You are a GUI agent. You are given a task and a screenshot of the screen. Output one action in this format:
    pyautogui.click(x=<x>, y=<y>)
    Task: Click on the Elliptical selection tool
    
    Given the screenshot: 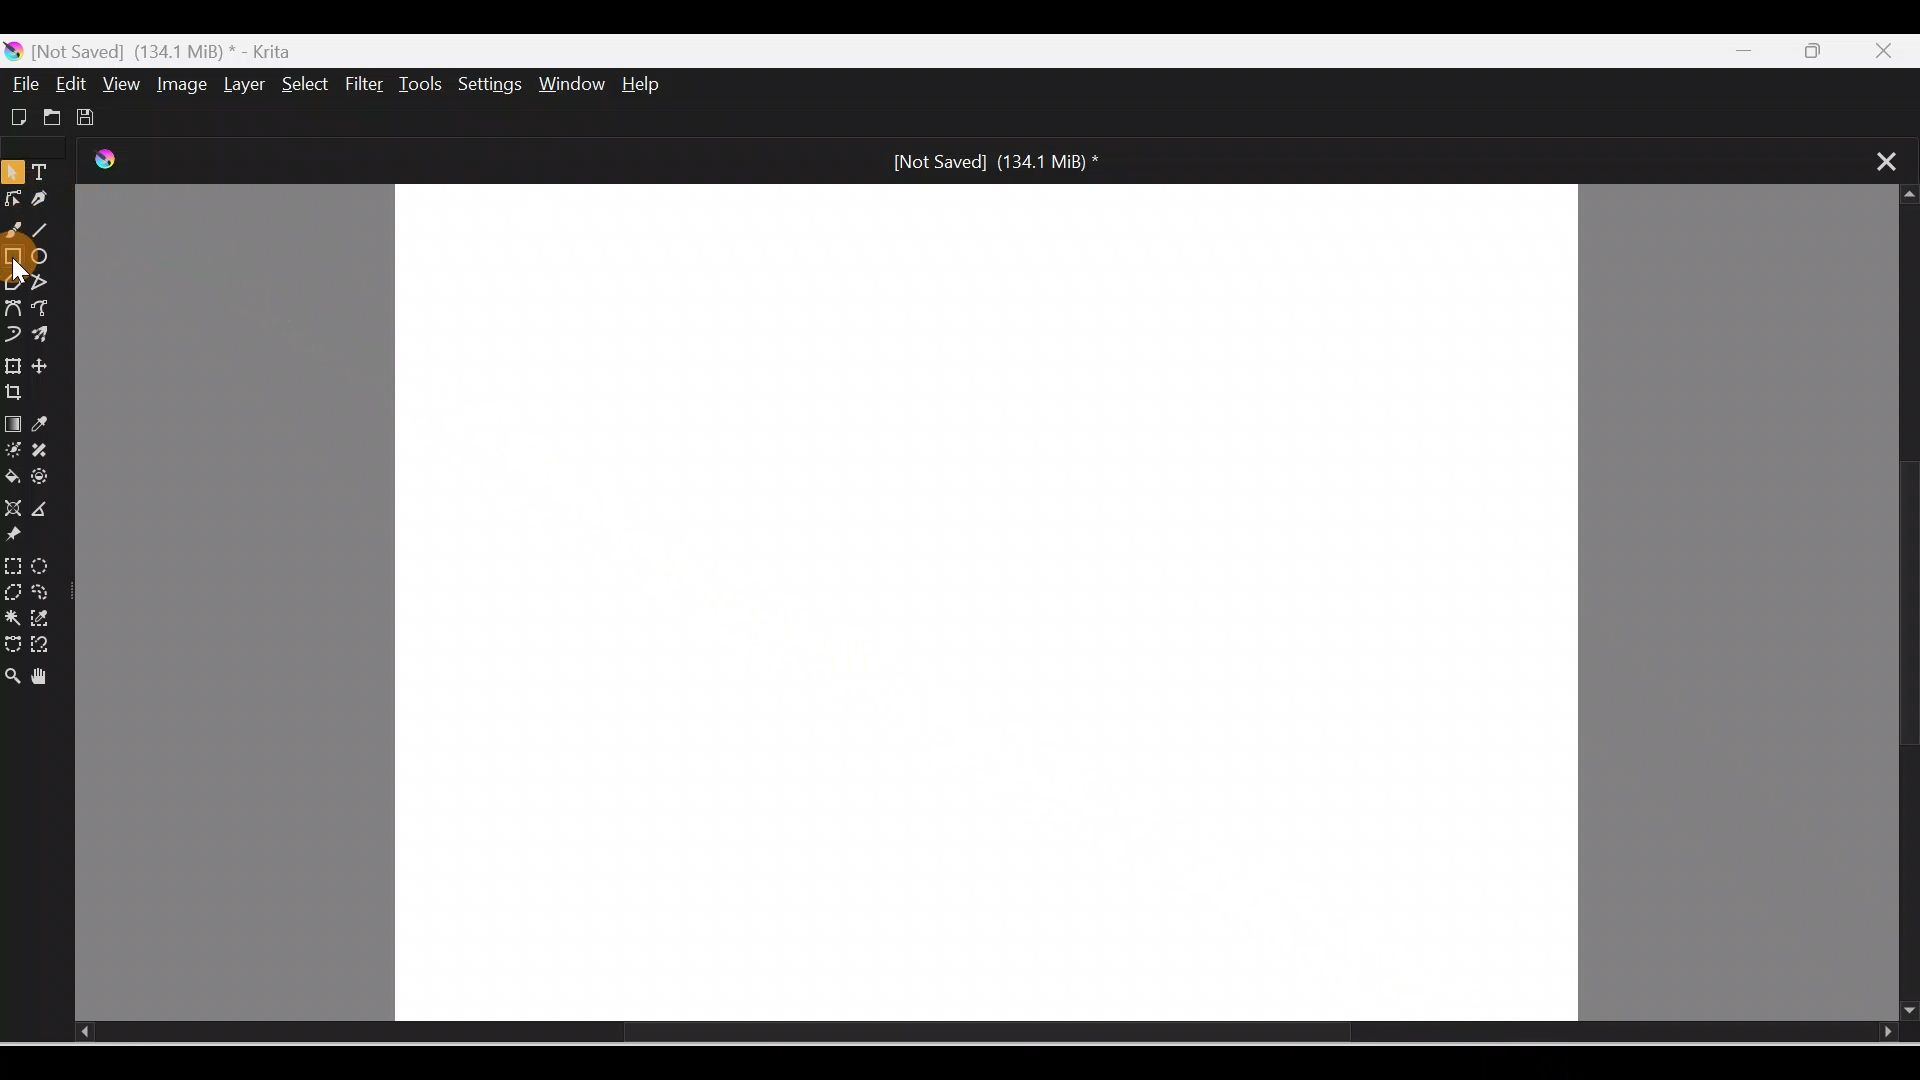 What is the action you would take?
    pyautogui.click(x=41, y=563)
    